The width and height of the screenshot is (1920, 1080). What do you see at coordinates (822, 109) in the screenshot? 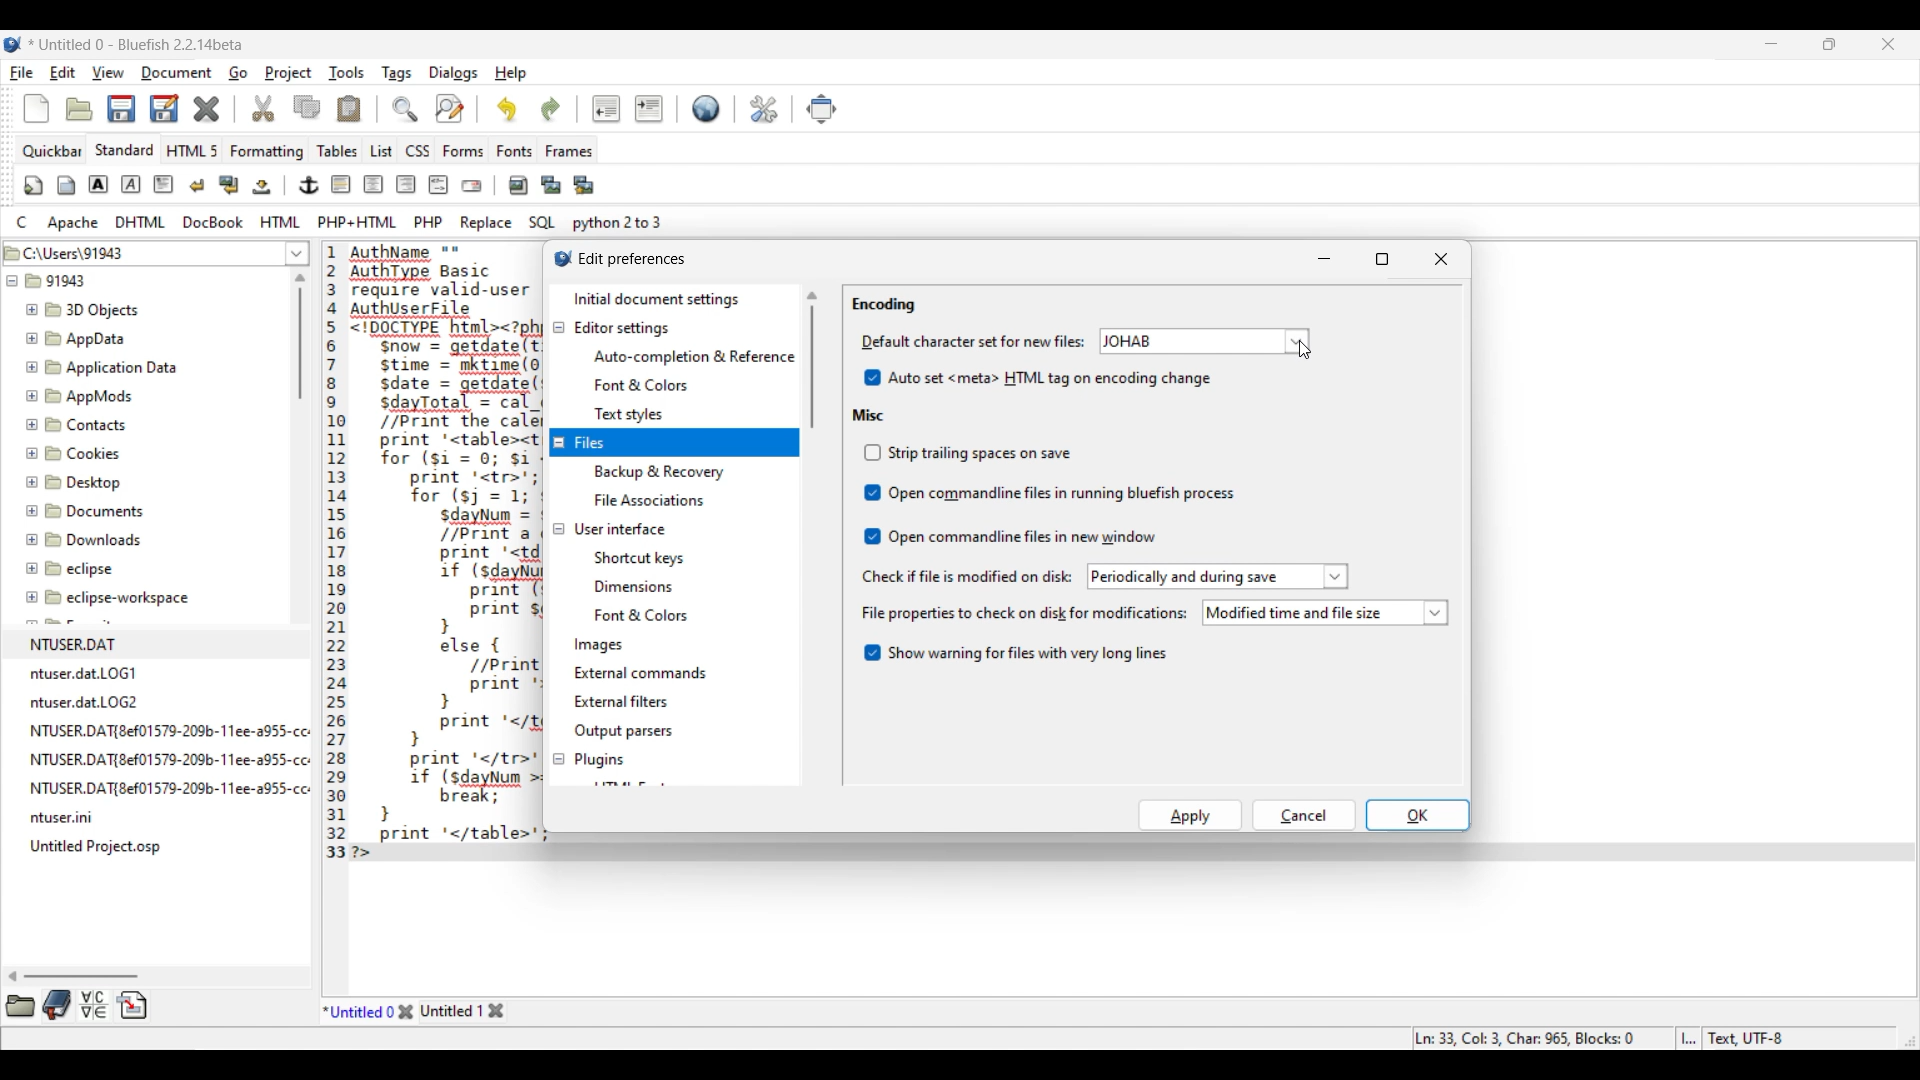
I see `Move` at bounding box center [822, 109].